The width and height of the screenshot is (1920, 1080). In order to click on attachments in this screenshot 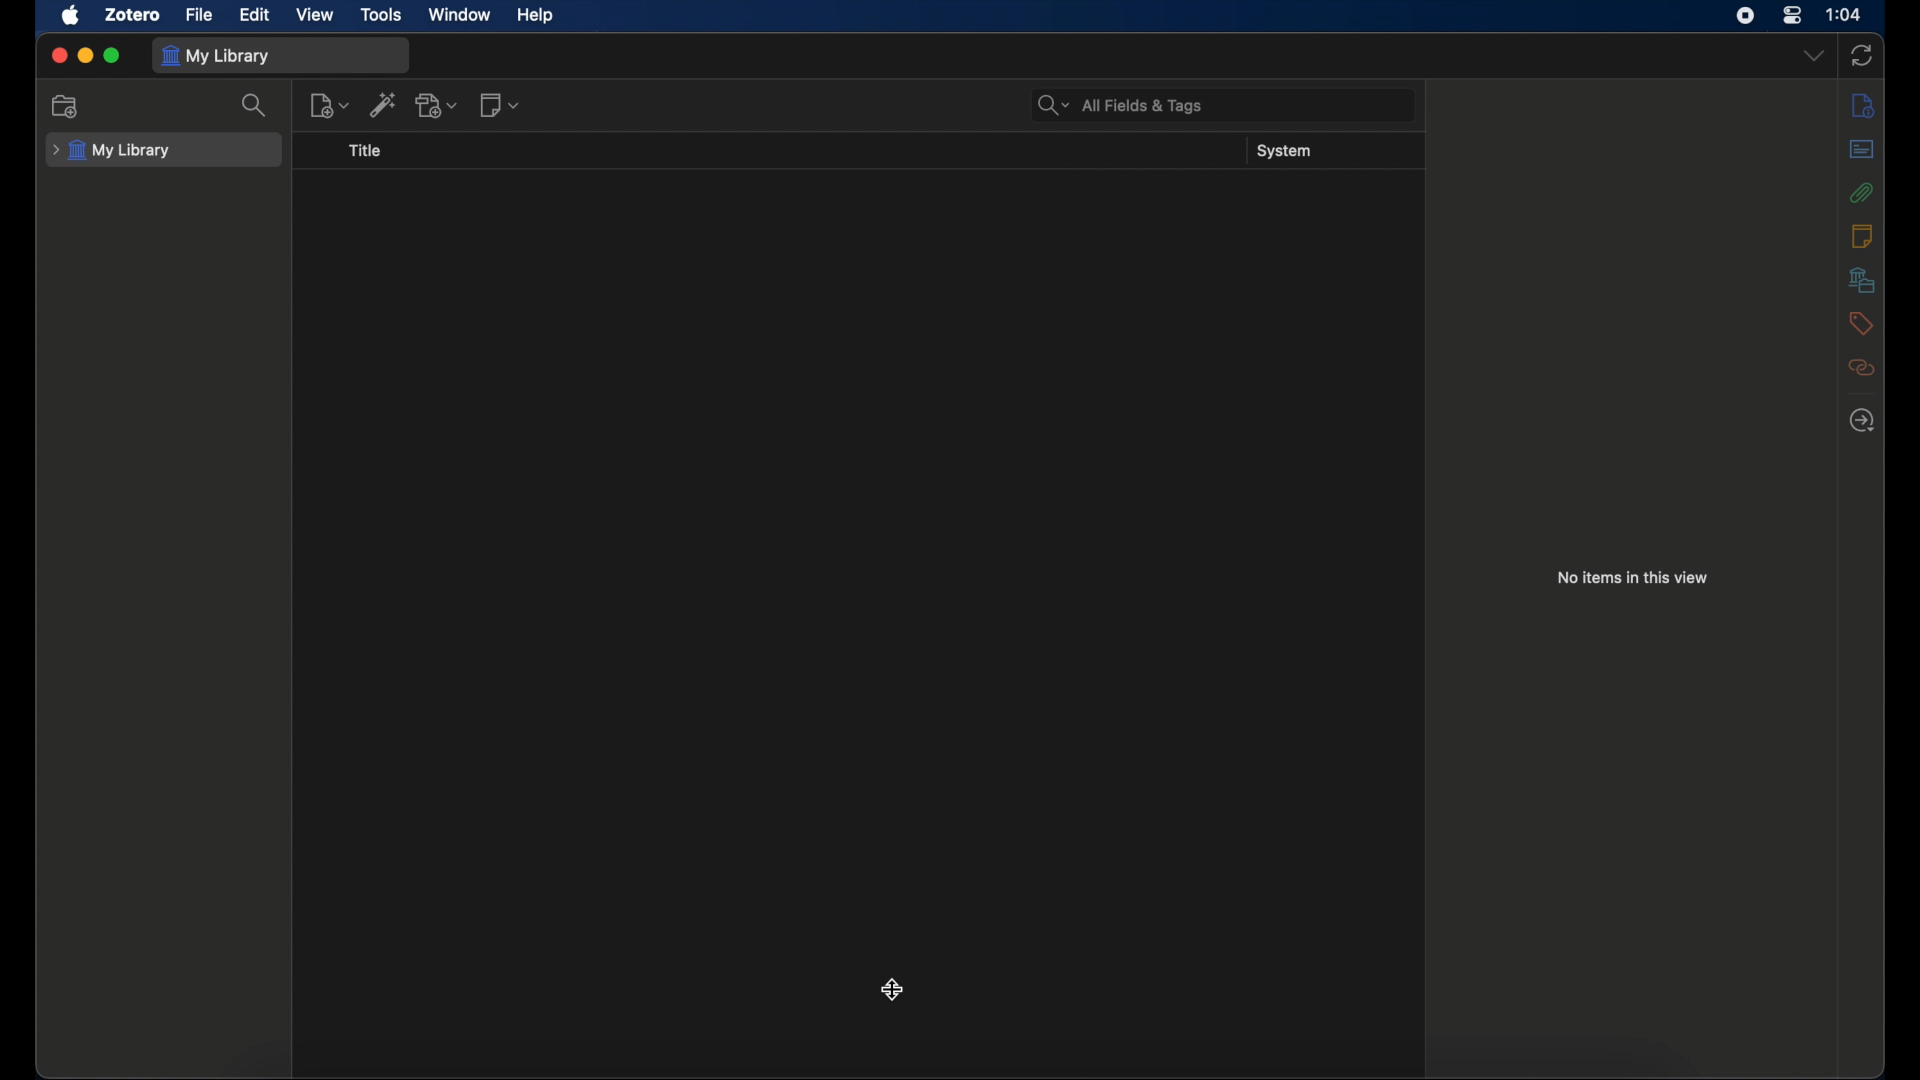, I will do `click(1862, 192)`.